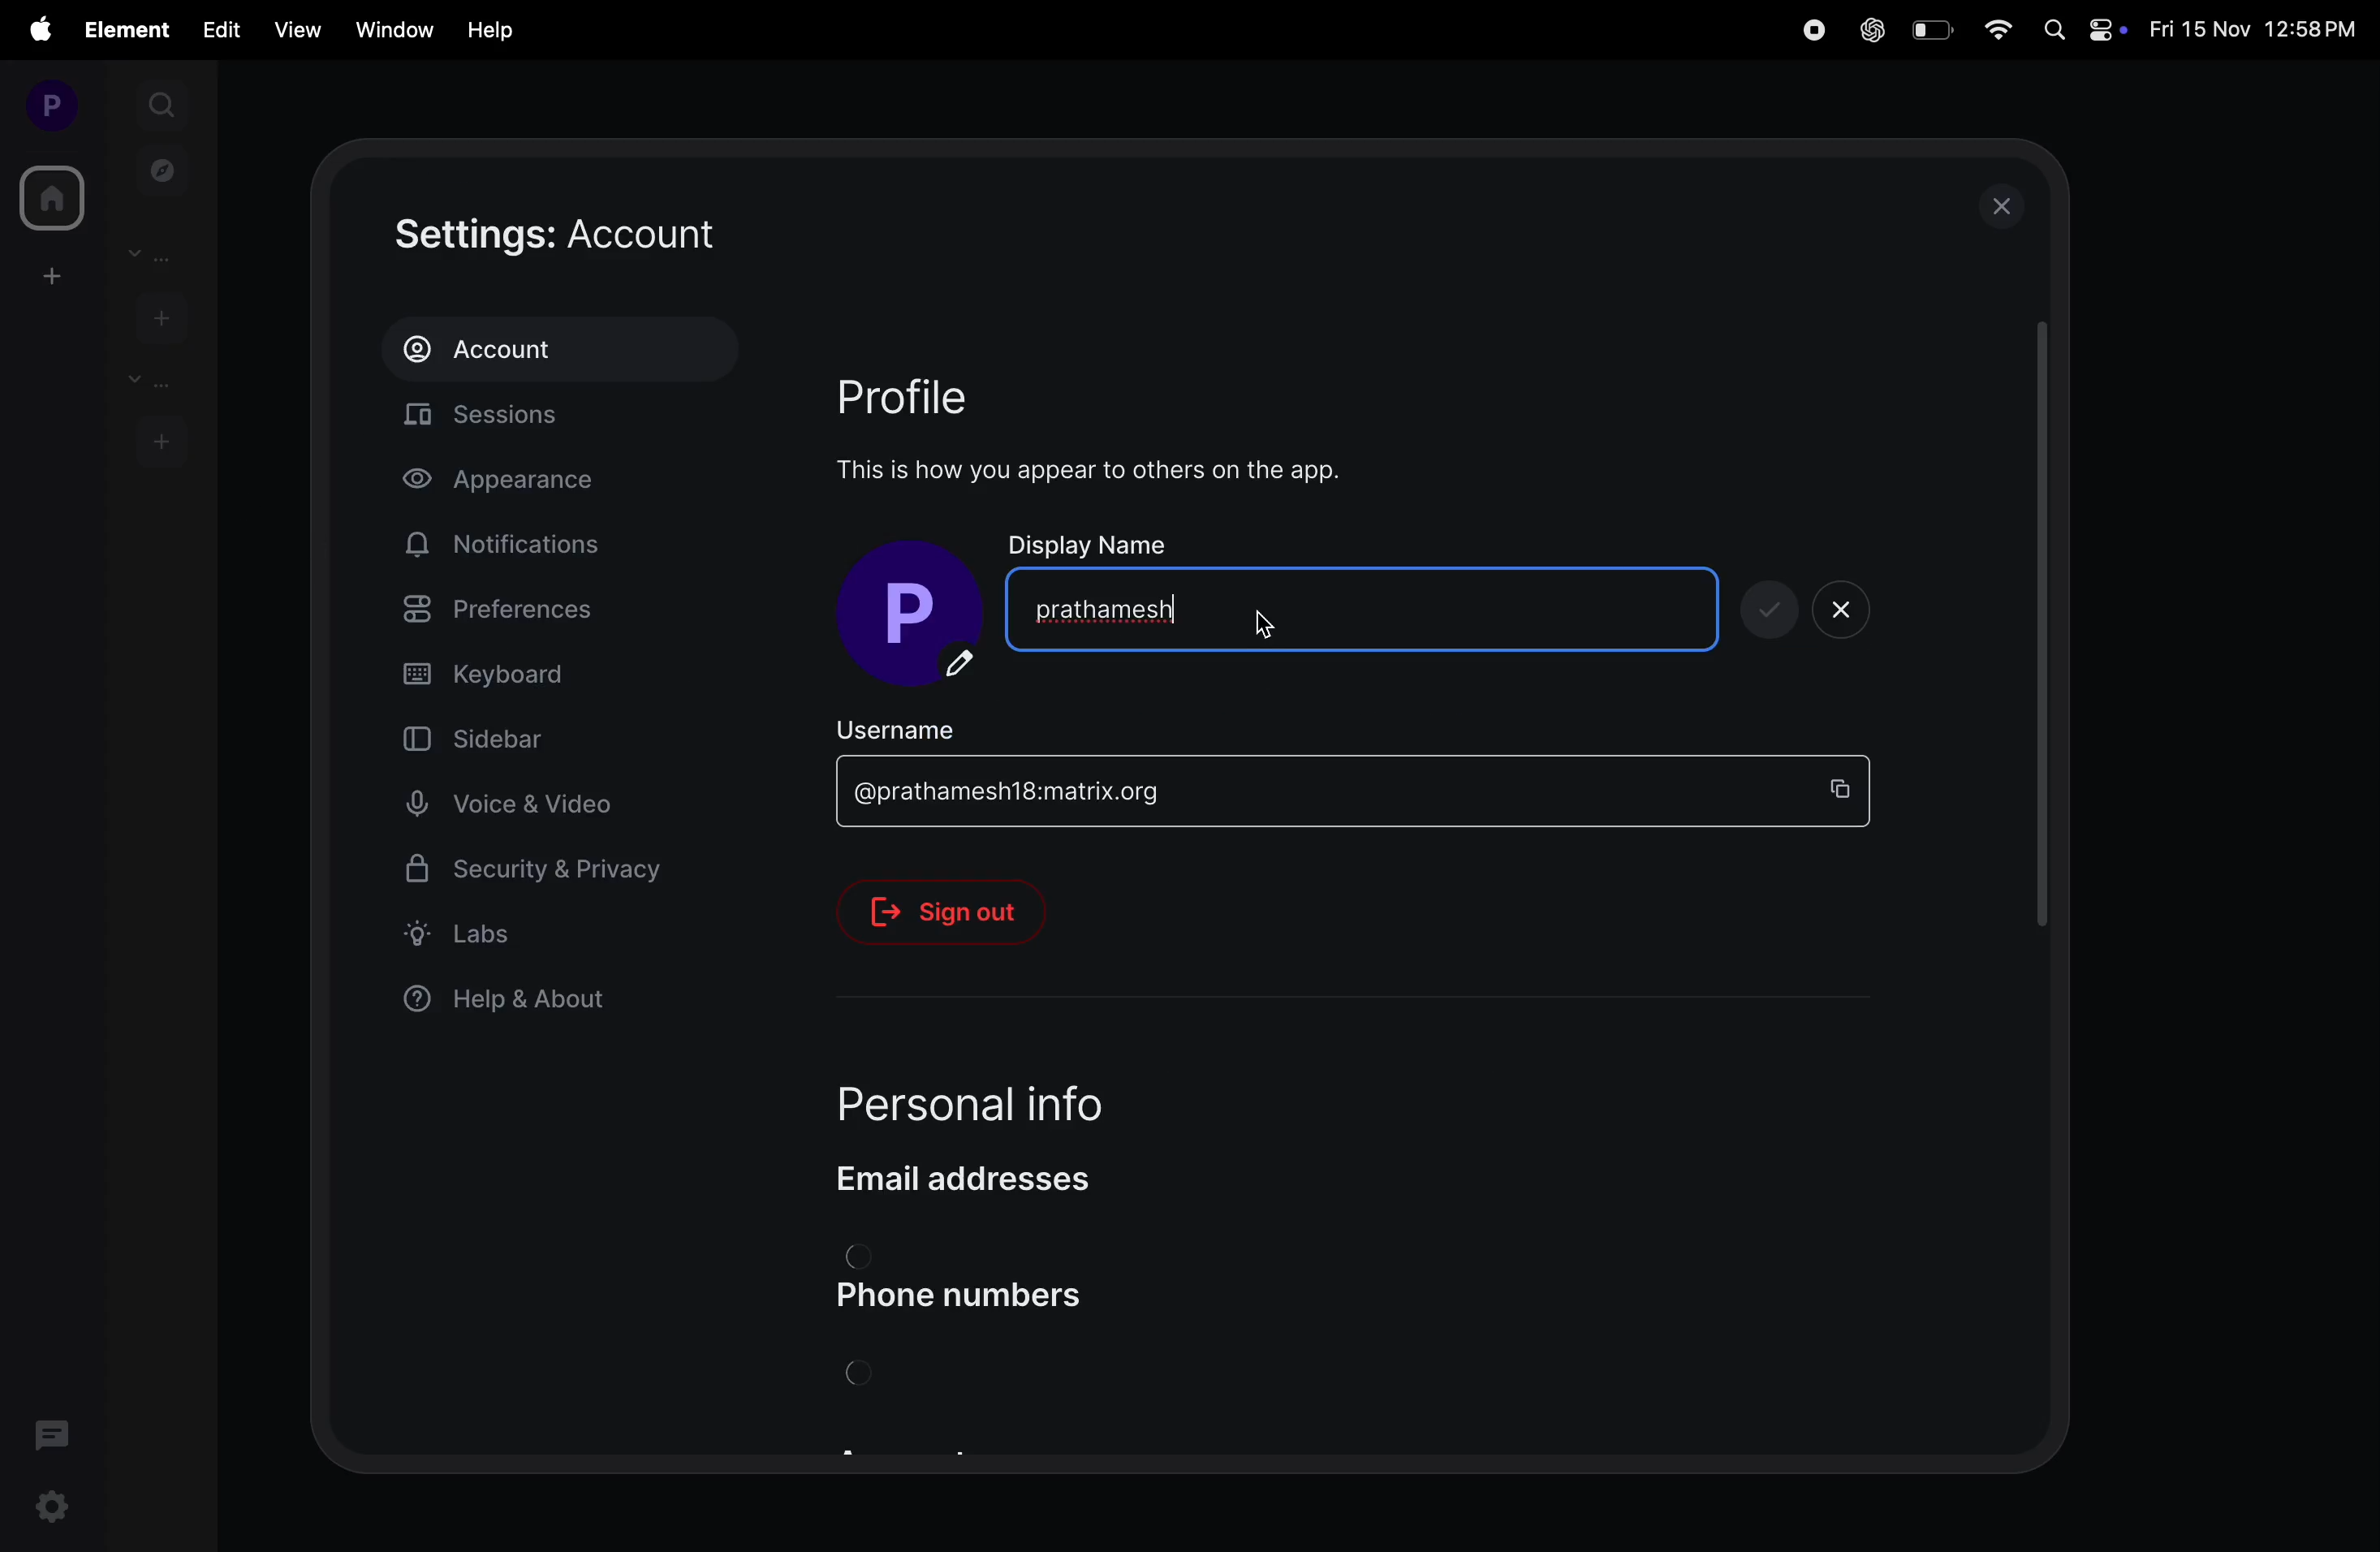  What do you see at coordinates (1310, 793) in the screenshot?
I see `matrix mail.id` at bounding box center [1310, 793].